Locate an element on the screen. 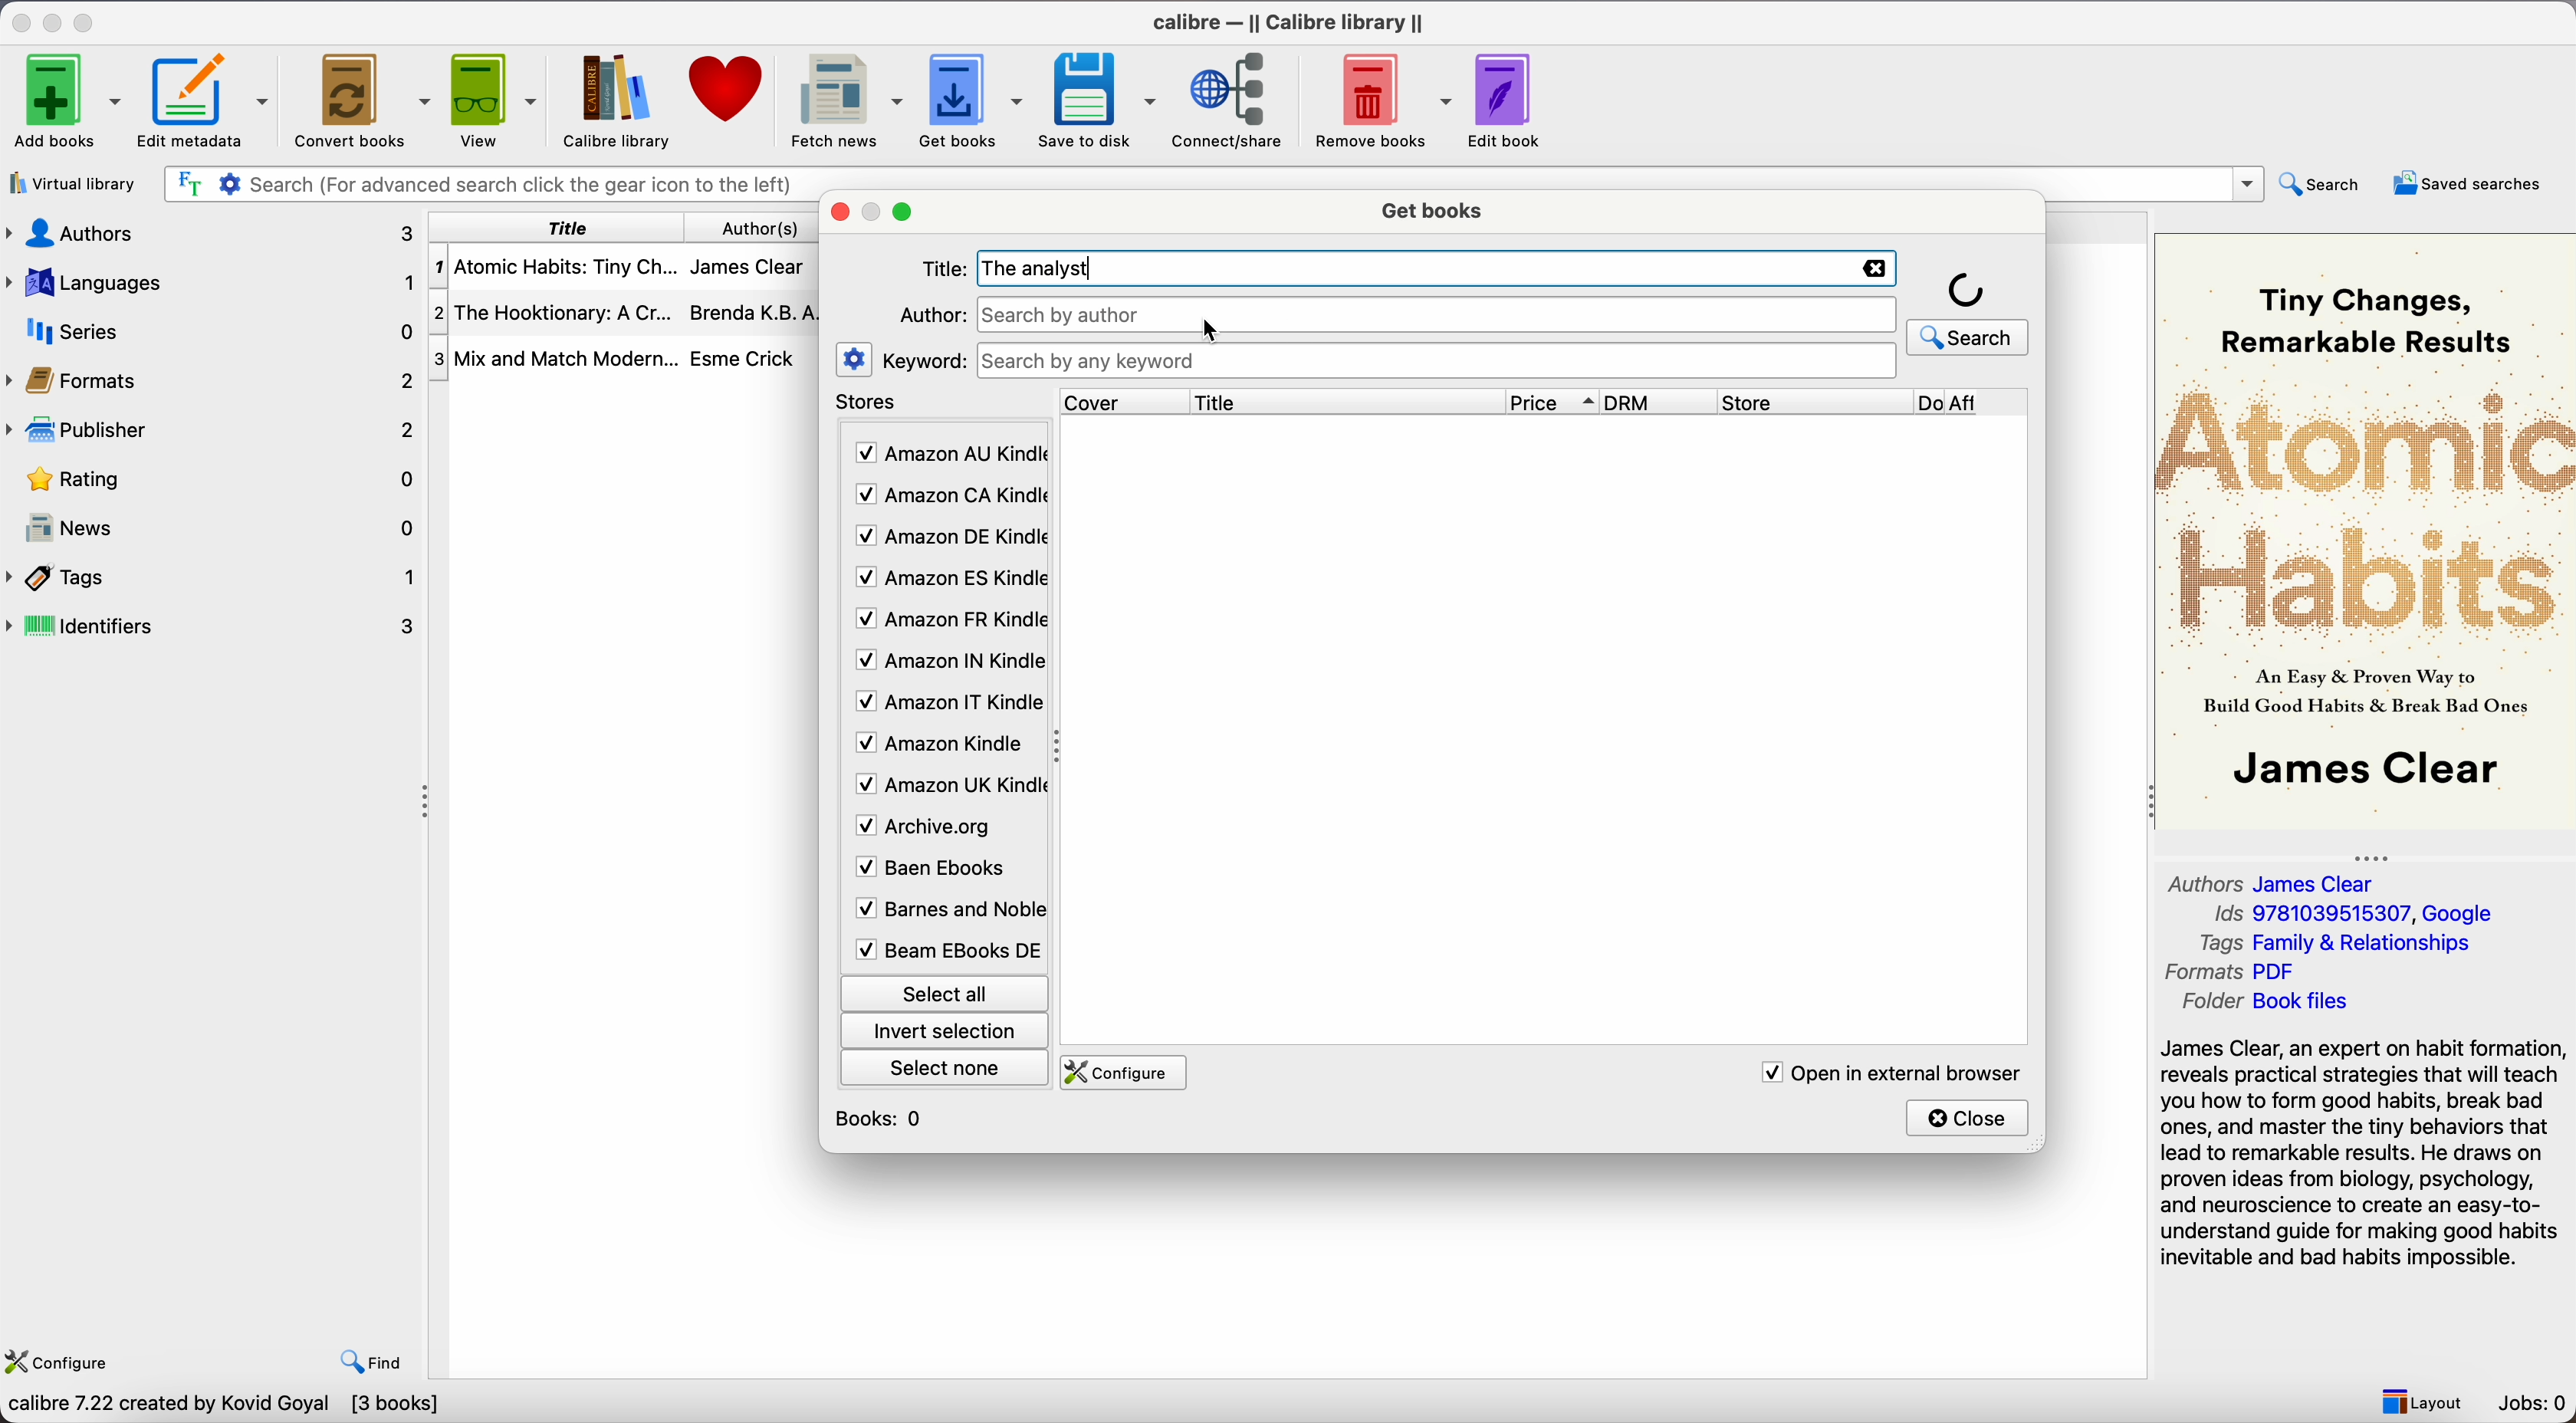 This screenshot has width=2576, height=1423. donate is located at coordinates (724, 93).